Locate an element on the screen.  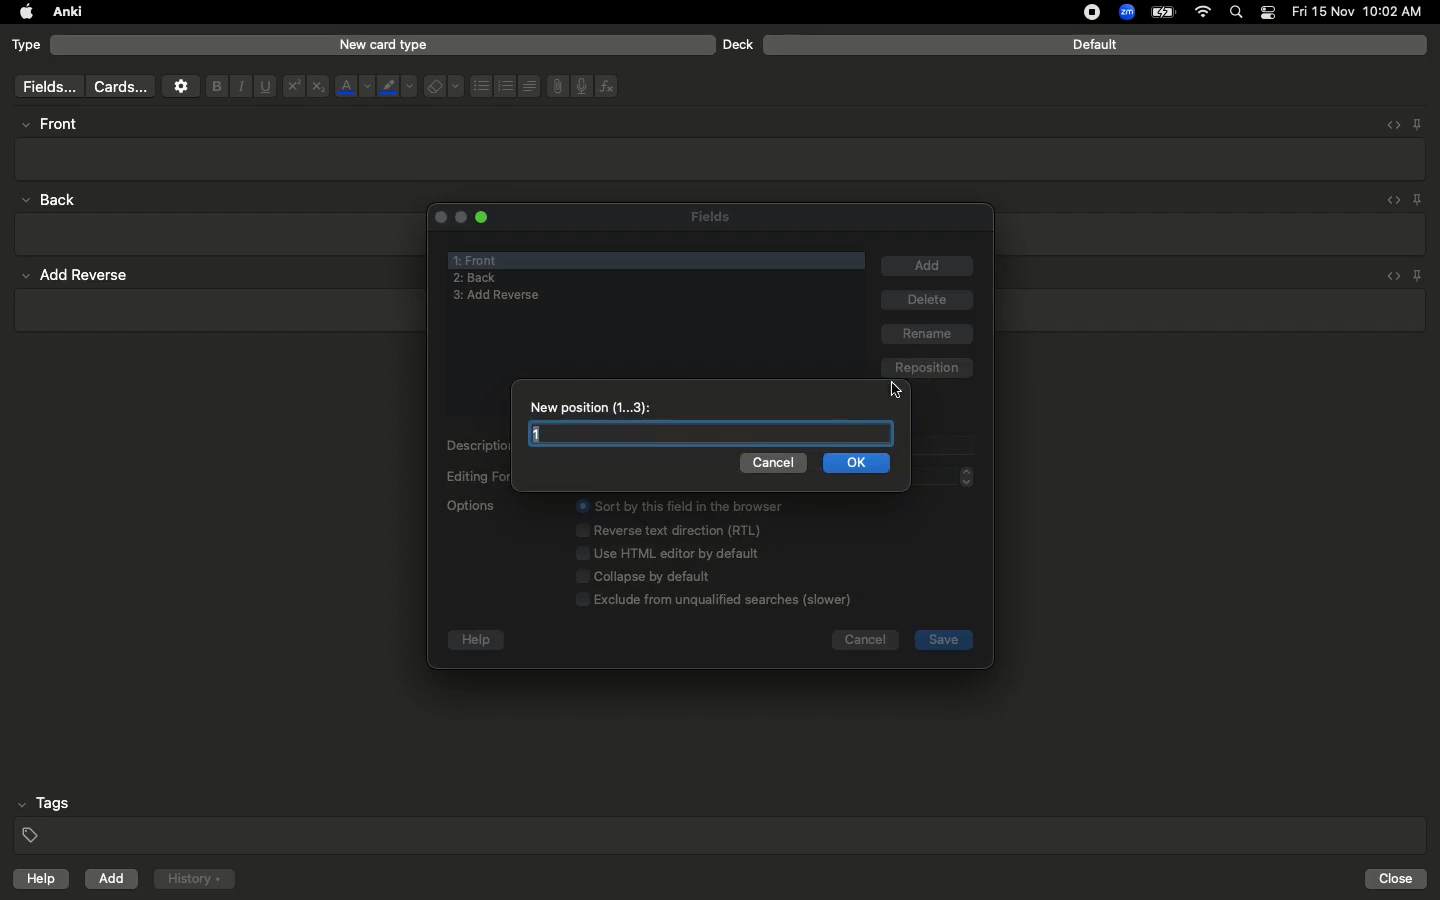
Front is located at coordinates (478, 258).